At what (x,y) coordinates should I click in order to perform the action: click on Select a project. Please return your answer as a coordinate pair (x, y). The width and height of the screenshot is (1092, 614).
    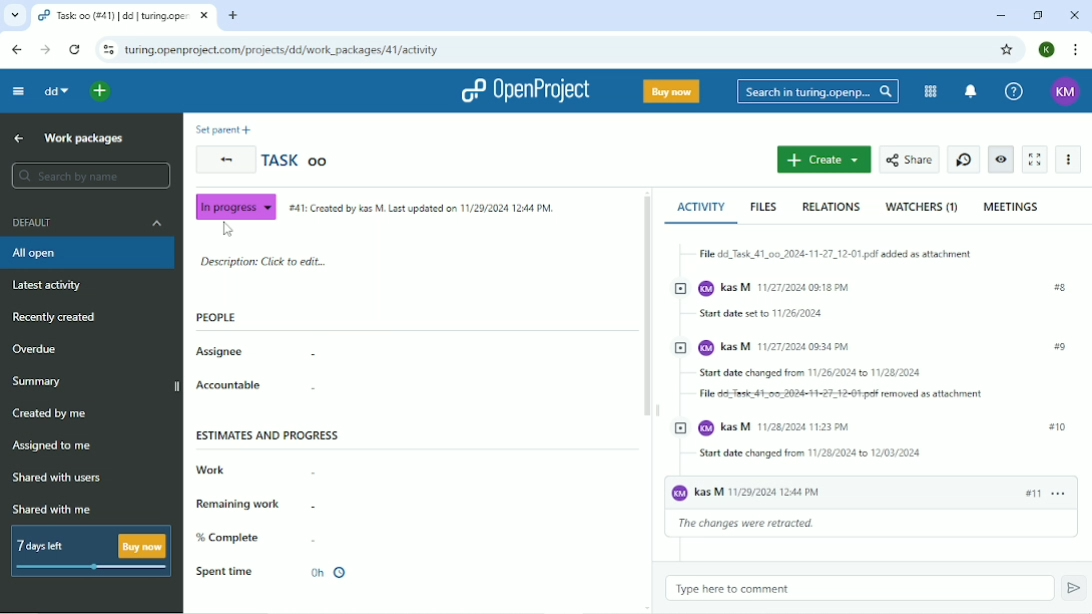
    Looking at the image, I should click on (86, 93).